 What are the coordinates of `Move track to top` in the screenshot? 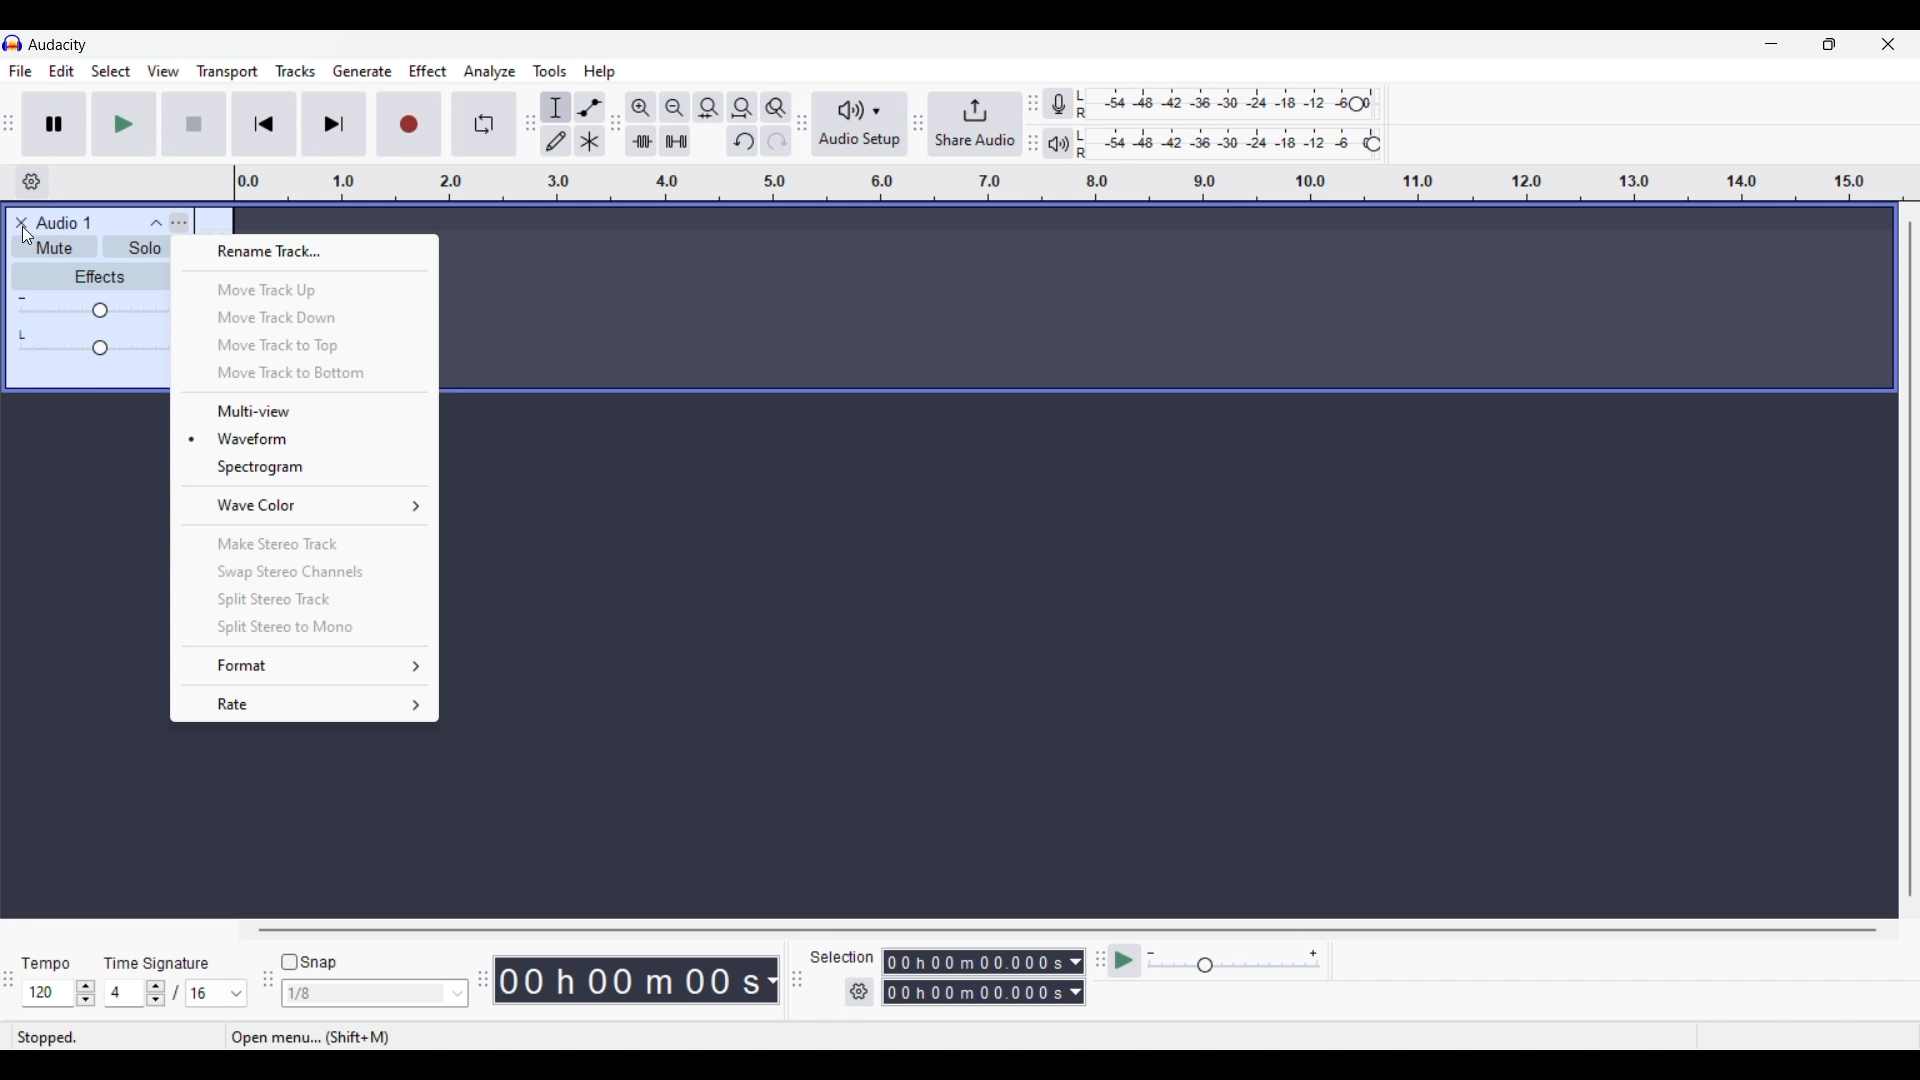 It's located at (303, 346).